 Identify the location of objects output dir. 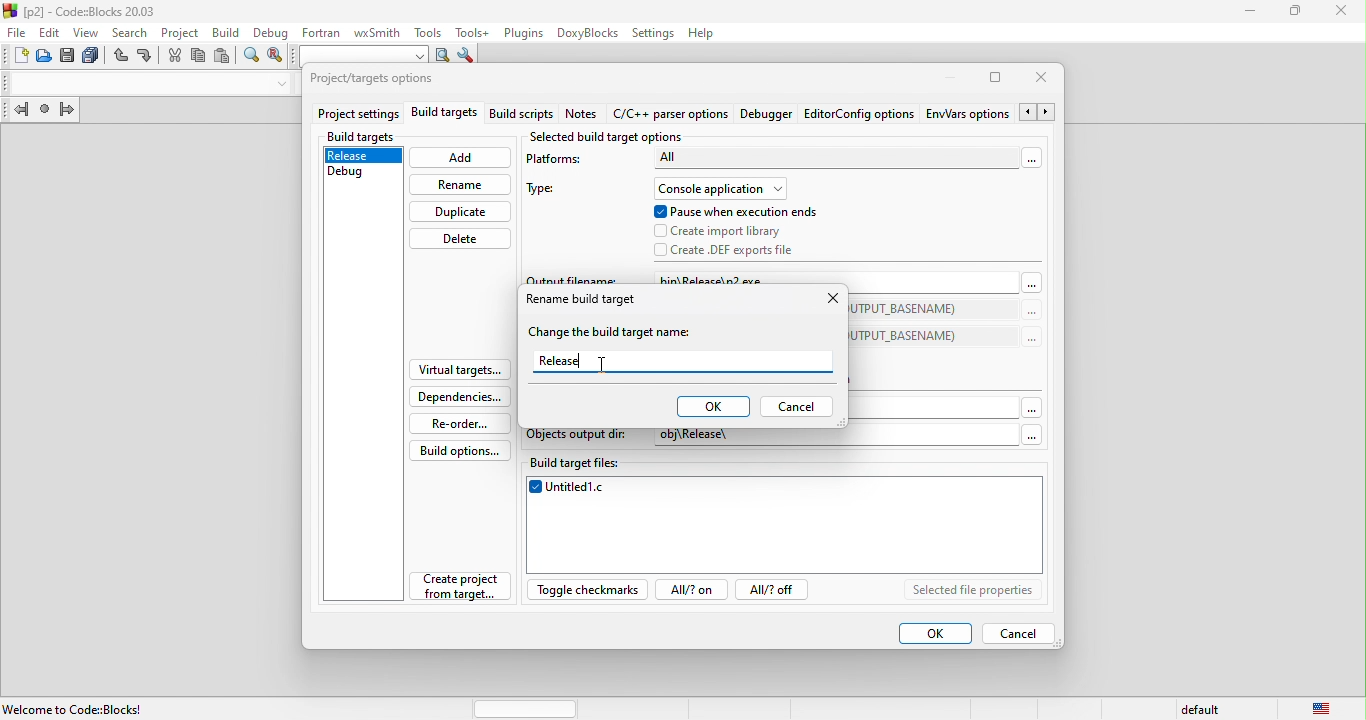
(578, 438).